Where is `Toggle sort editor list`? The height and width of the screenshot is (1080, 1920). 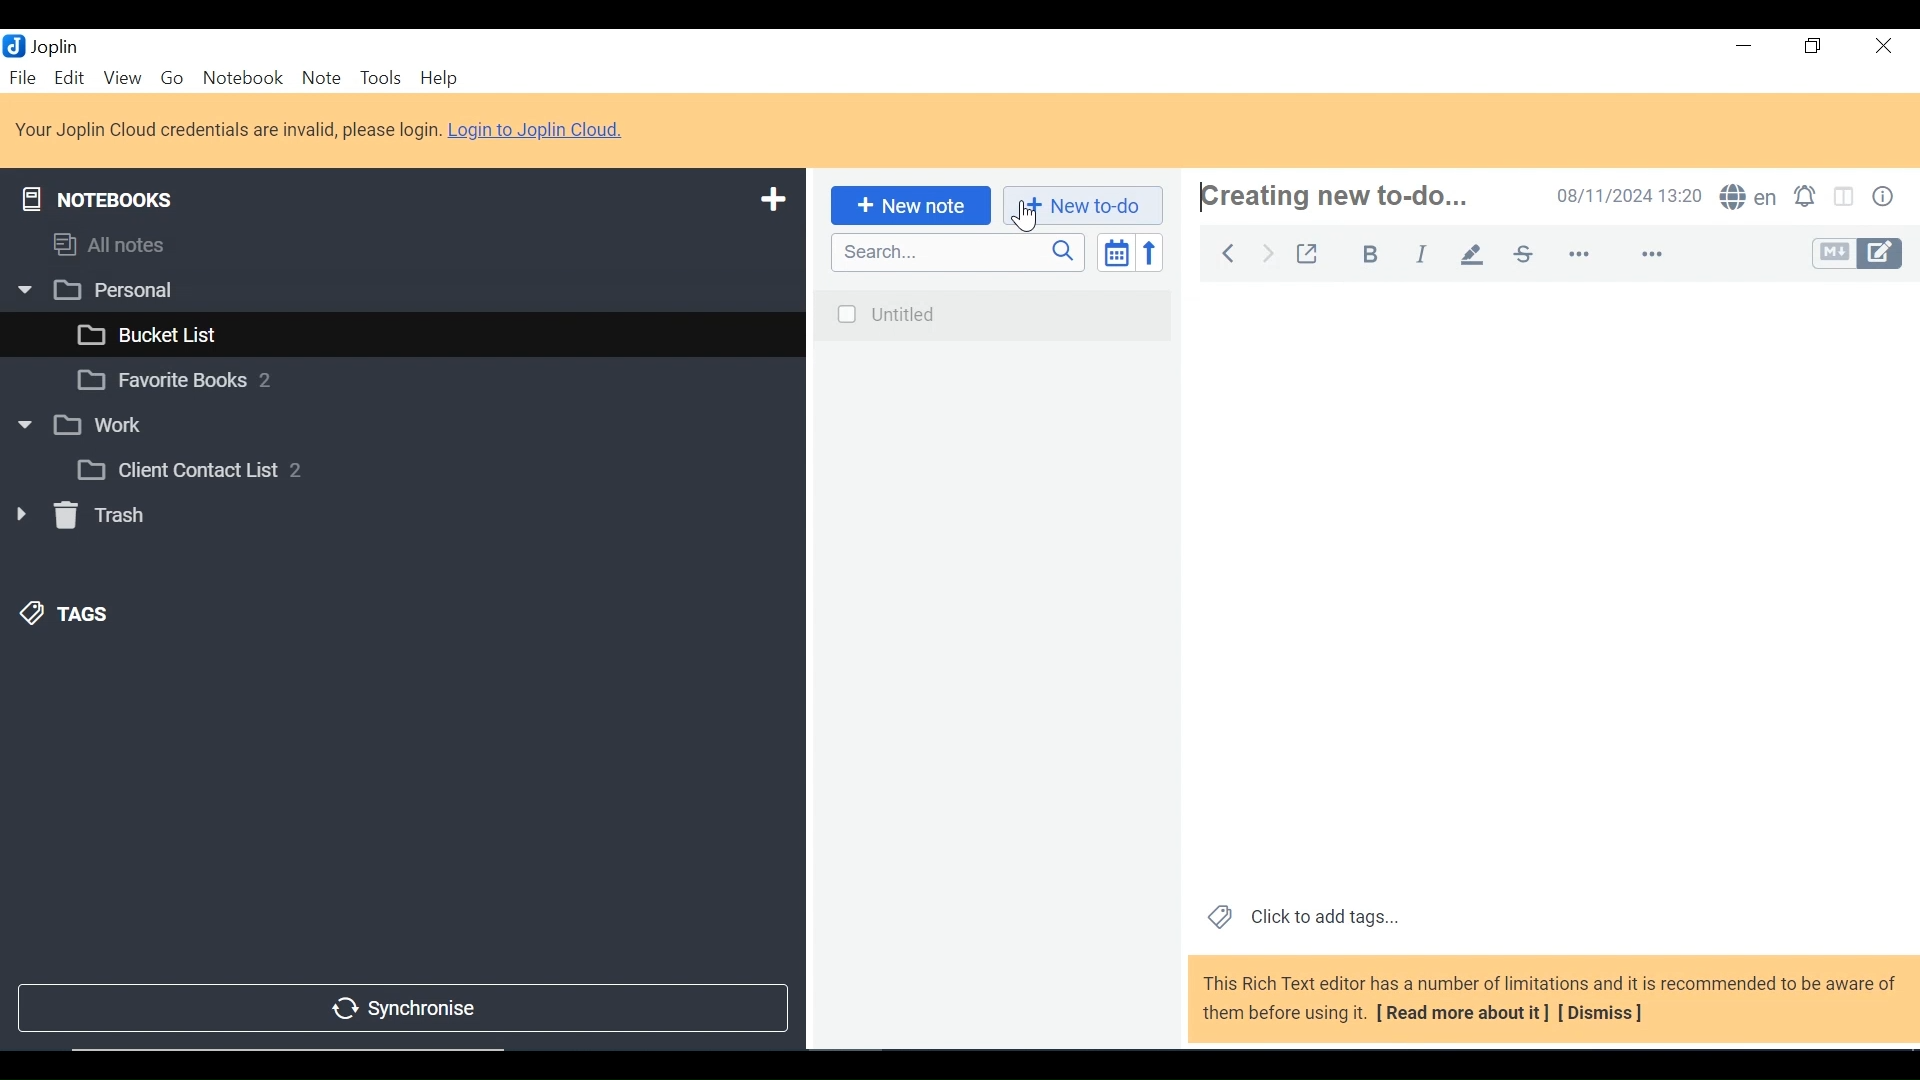 Toggle sort editor list is located at coordinates (1114, 252).